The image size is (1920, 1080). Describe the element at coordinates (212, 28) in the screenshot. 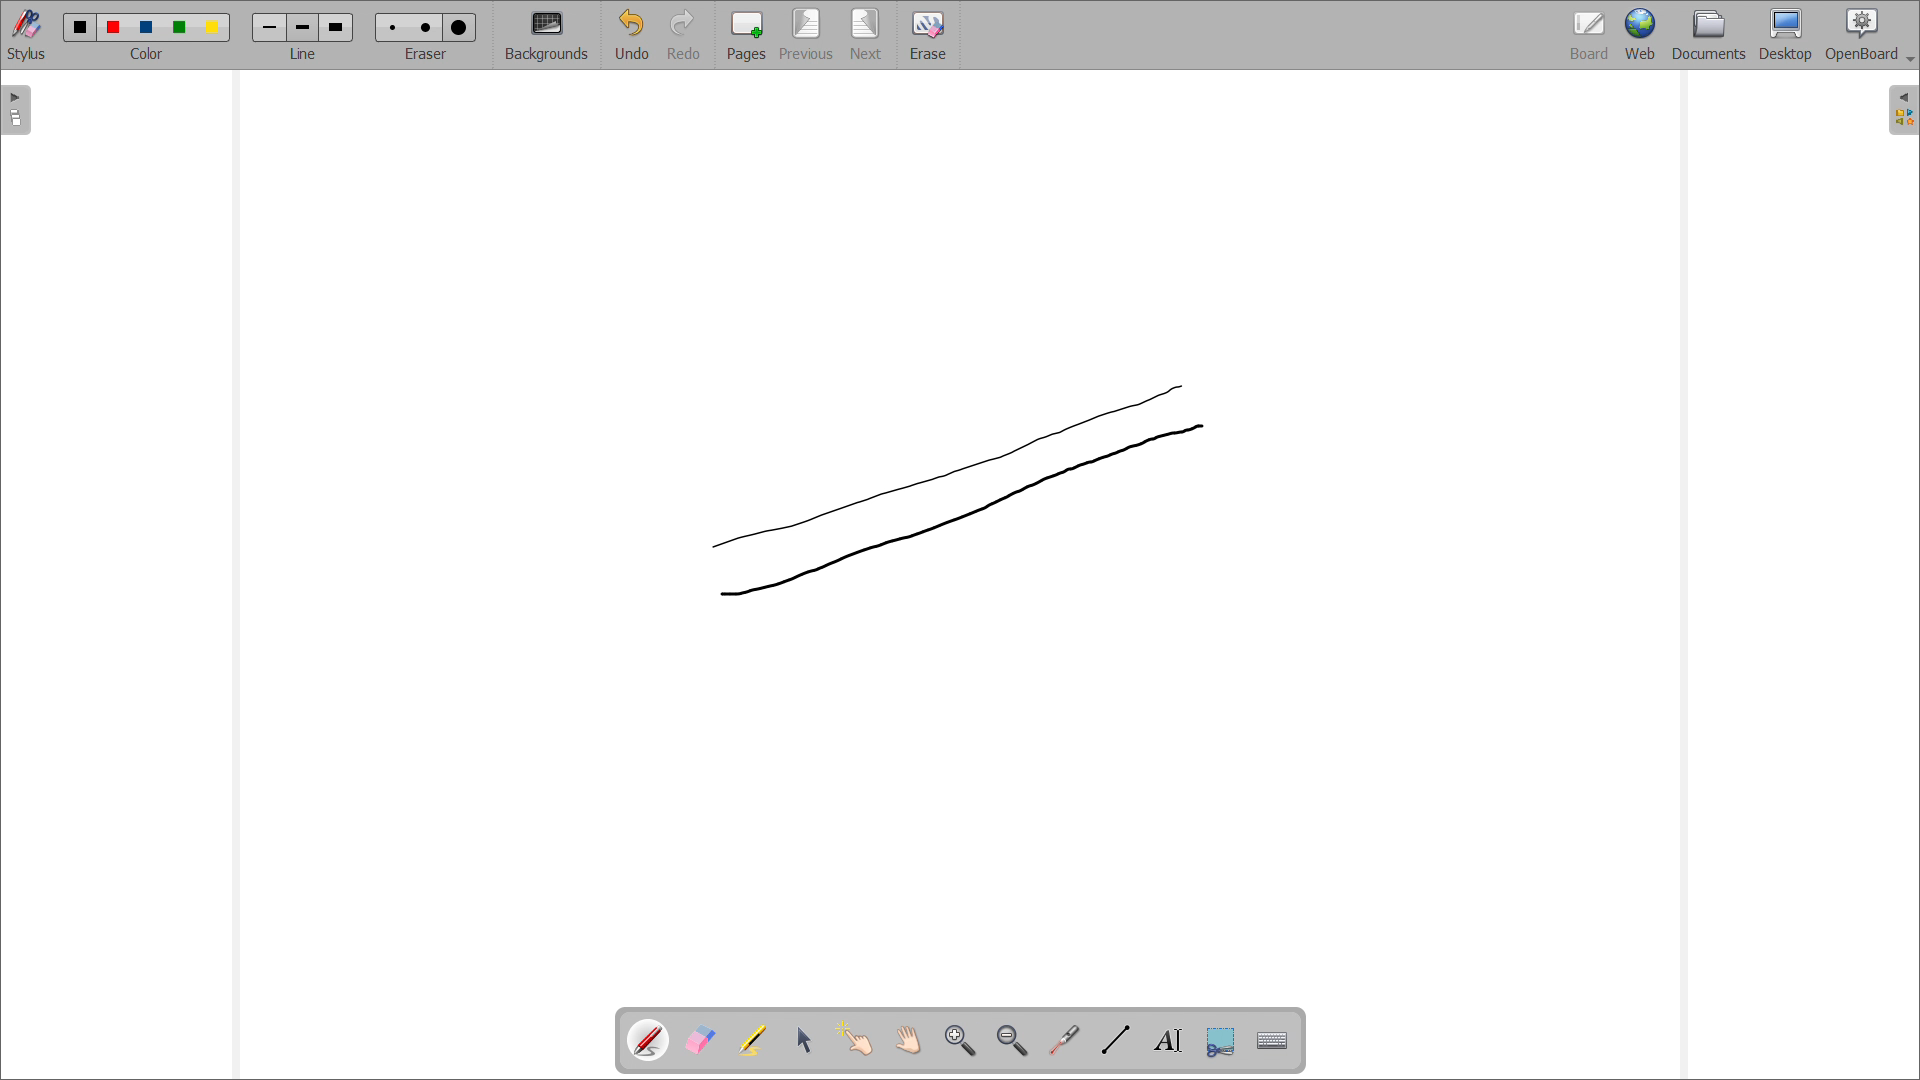

I see `color` at that location.